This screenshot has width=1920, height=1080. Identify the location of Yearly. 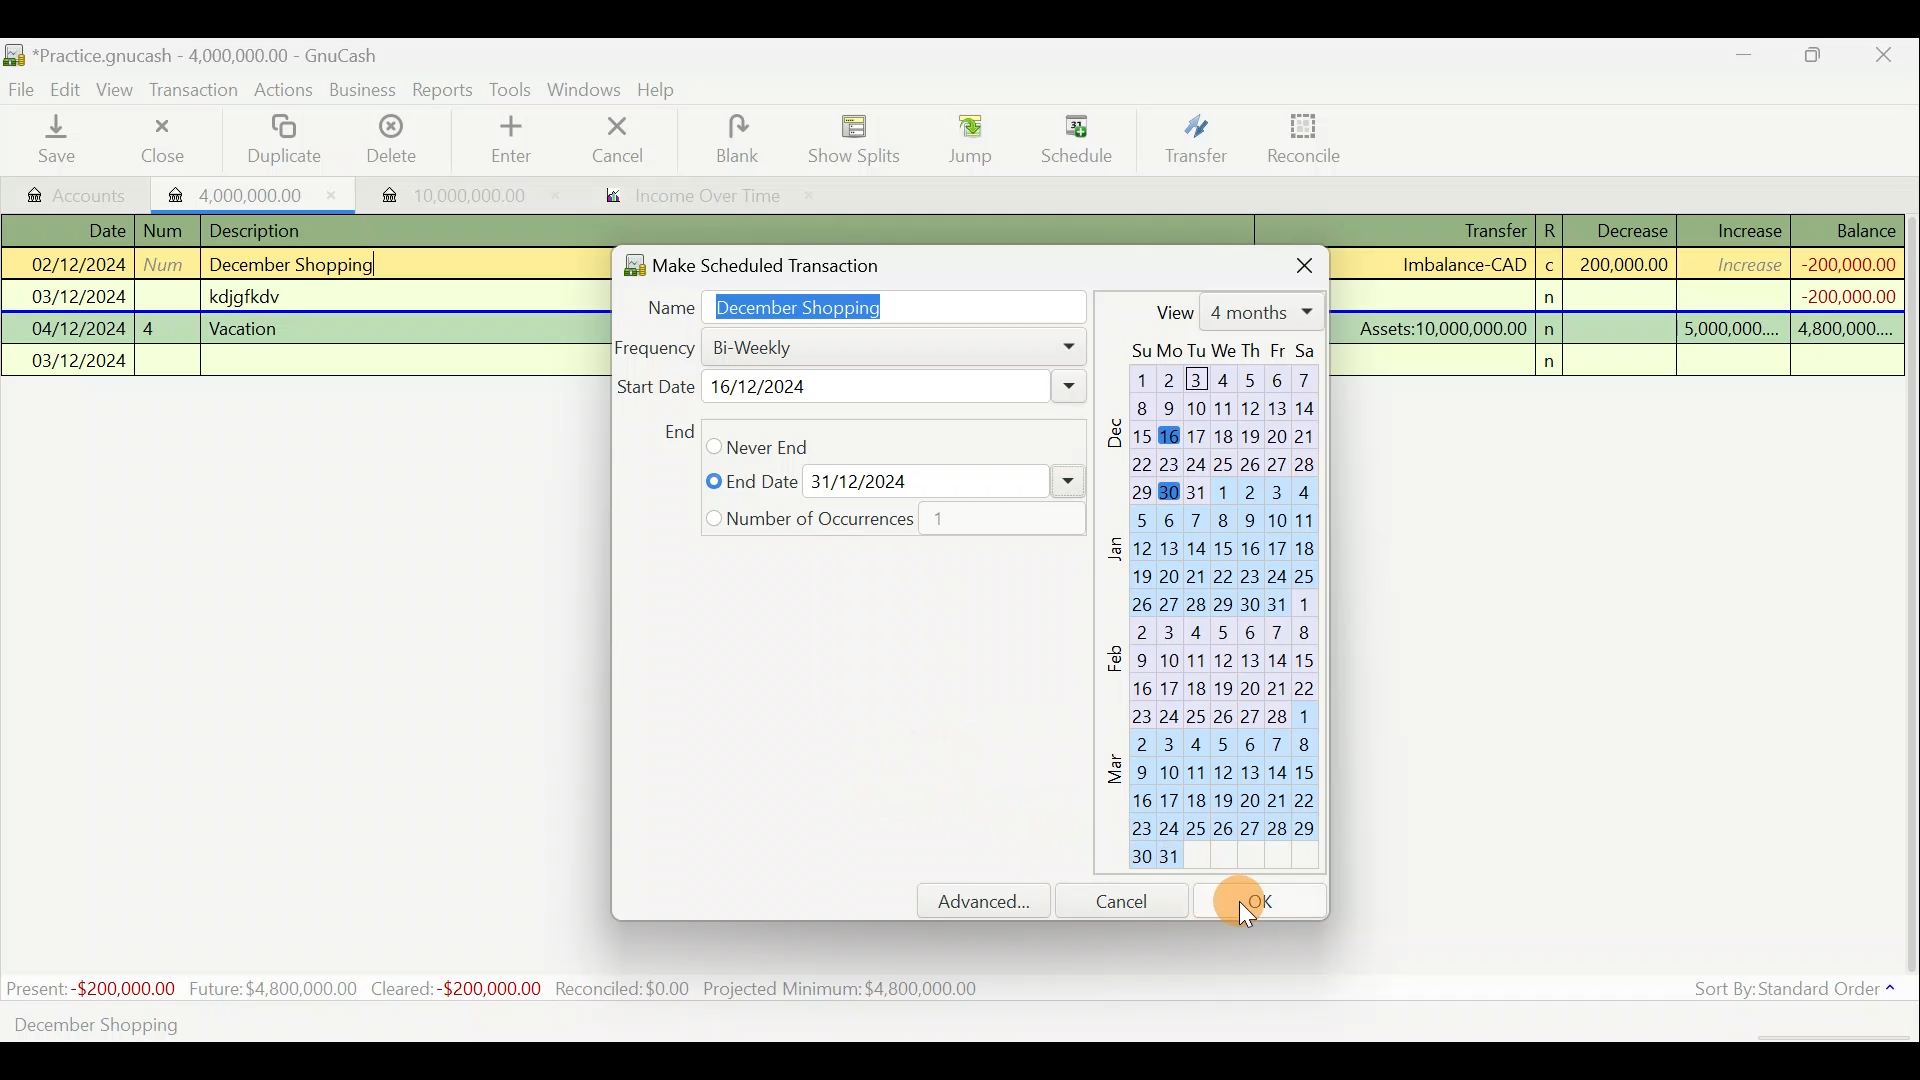
(759, 518).